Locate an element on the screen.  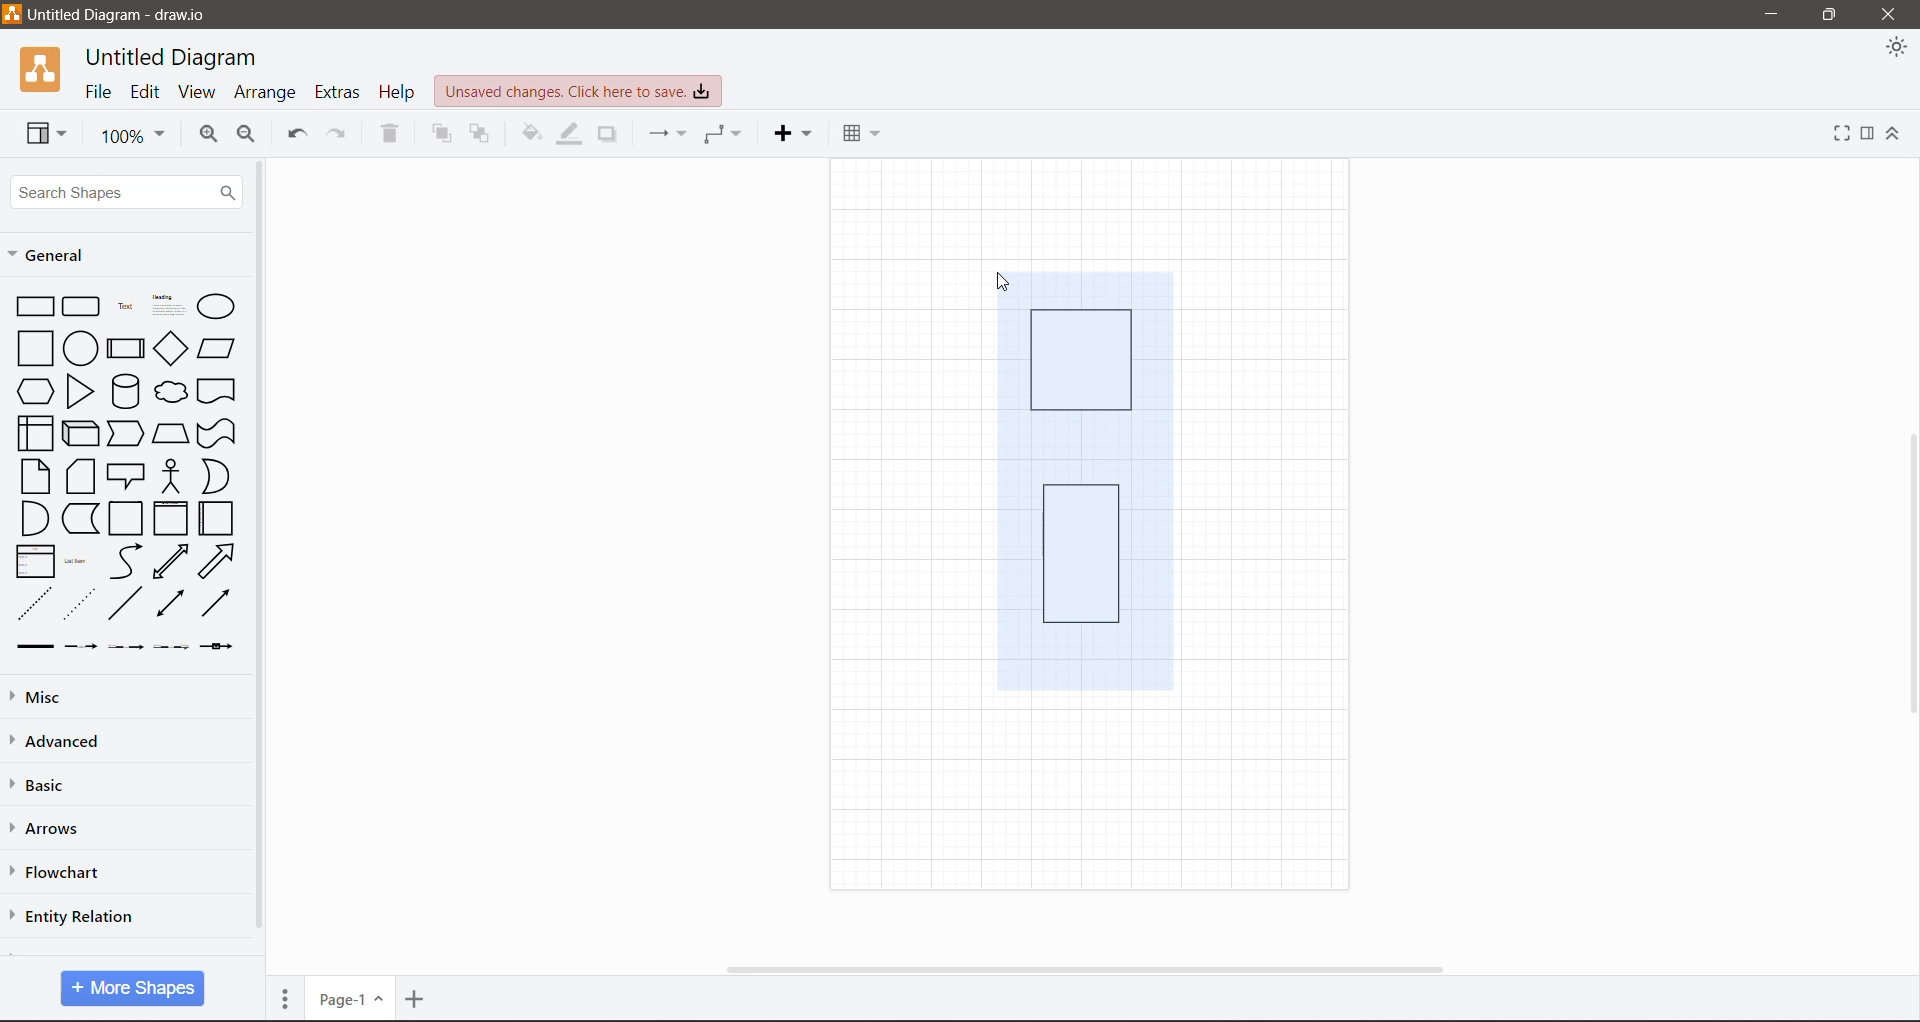
Misc is located at coordinates (43, 699).